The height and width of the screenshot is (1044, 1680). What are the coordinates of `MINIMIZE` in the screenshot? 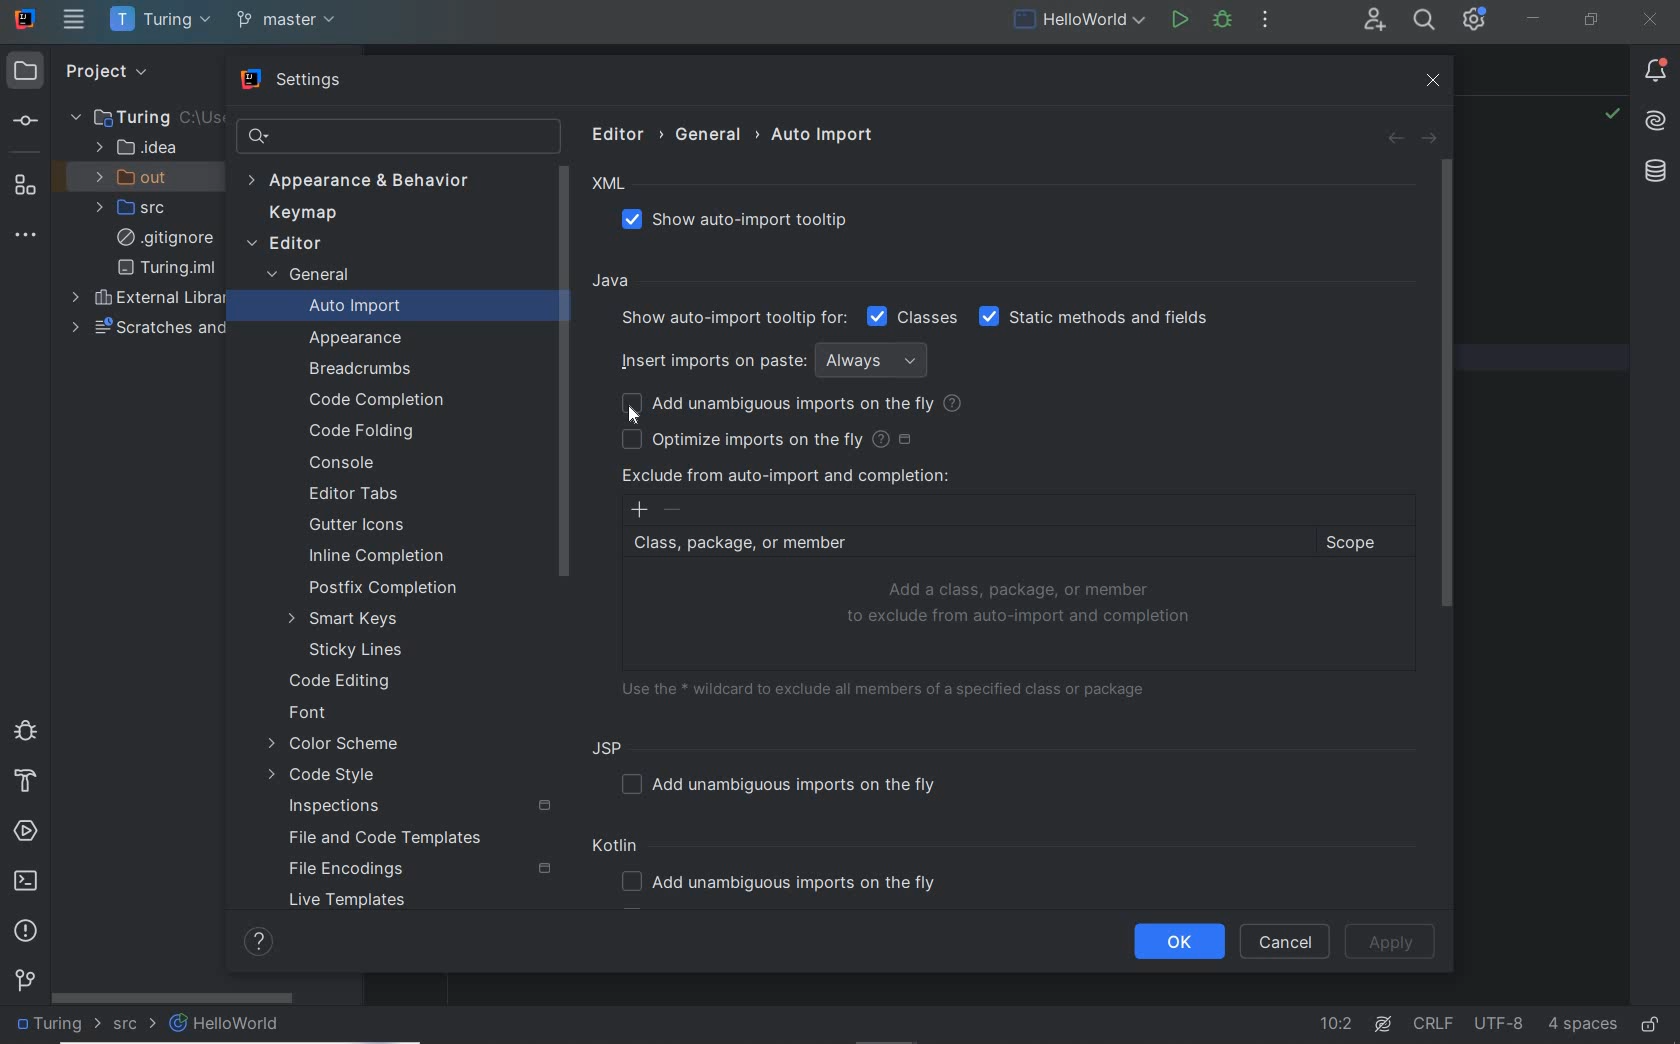 It's located at (1534, 18).